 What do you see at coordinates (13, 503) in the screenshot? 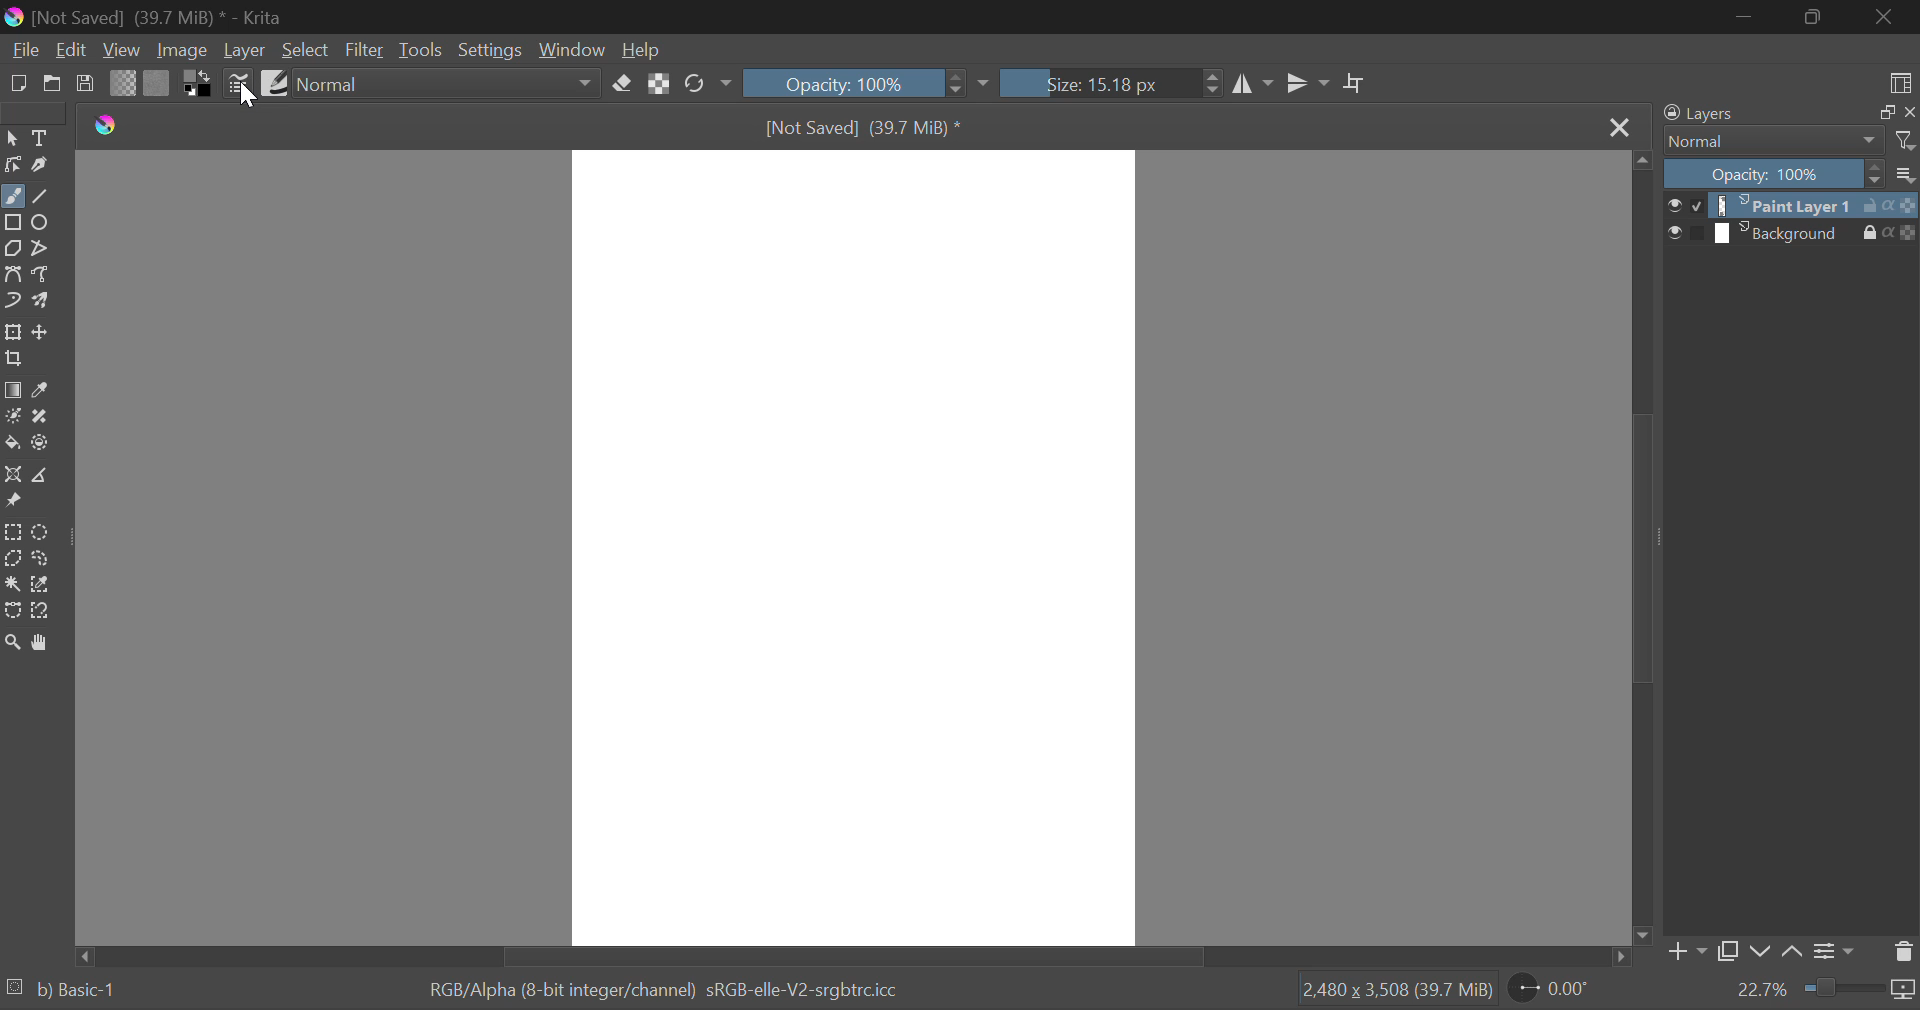
I see `Reference Images` at bounding box center [13, 503].